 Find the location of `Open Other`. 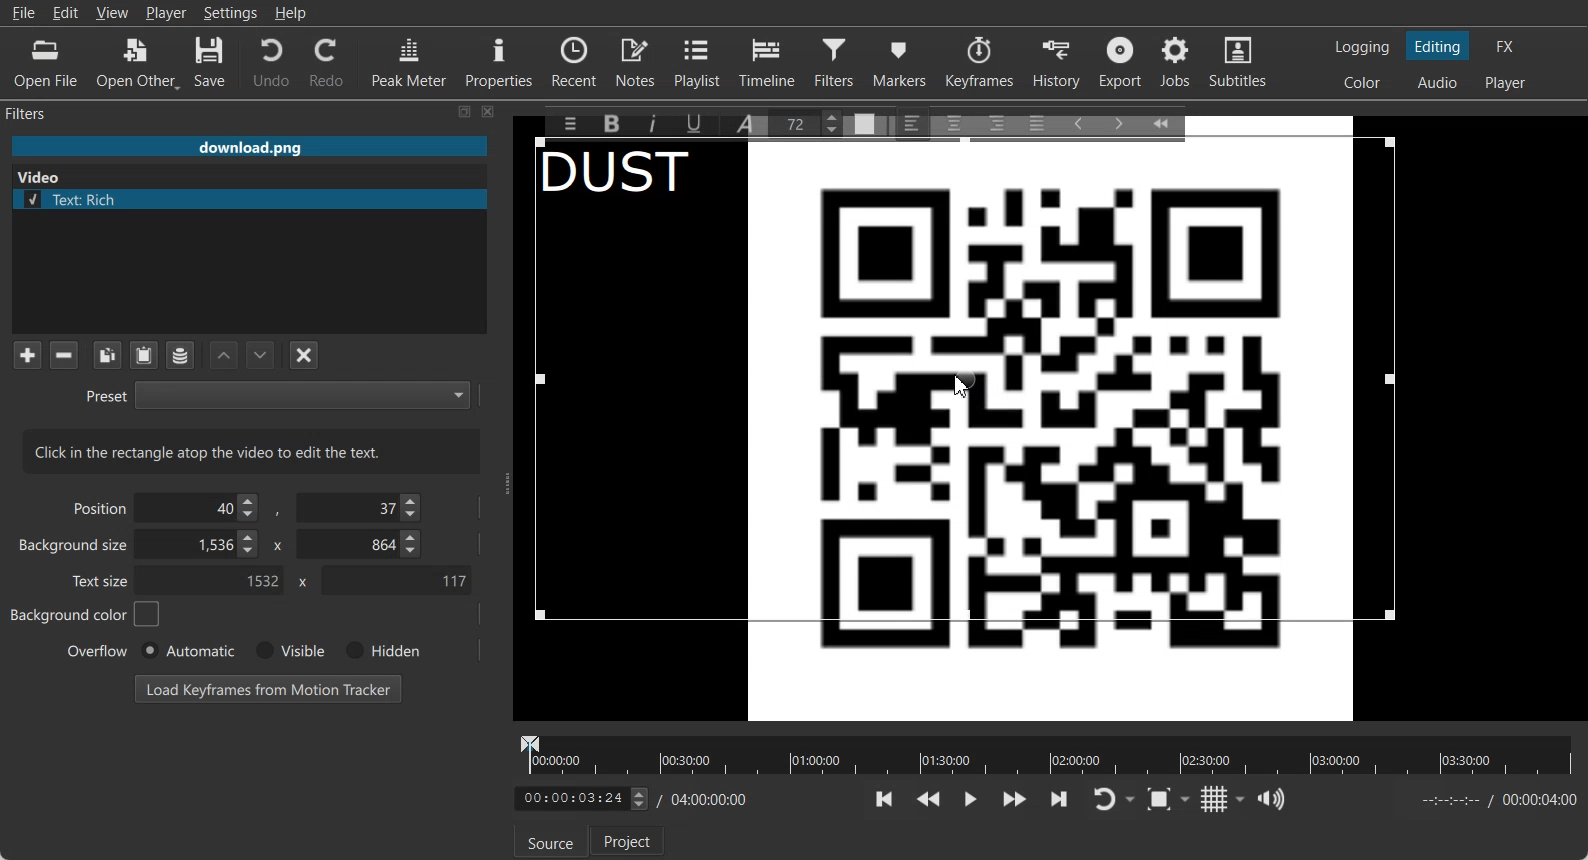

Open Other is located at coordinates (138, 63).